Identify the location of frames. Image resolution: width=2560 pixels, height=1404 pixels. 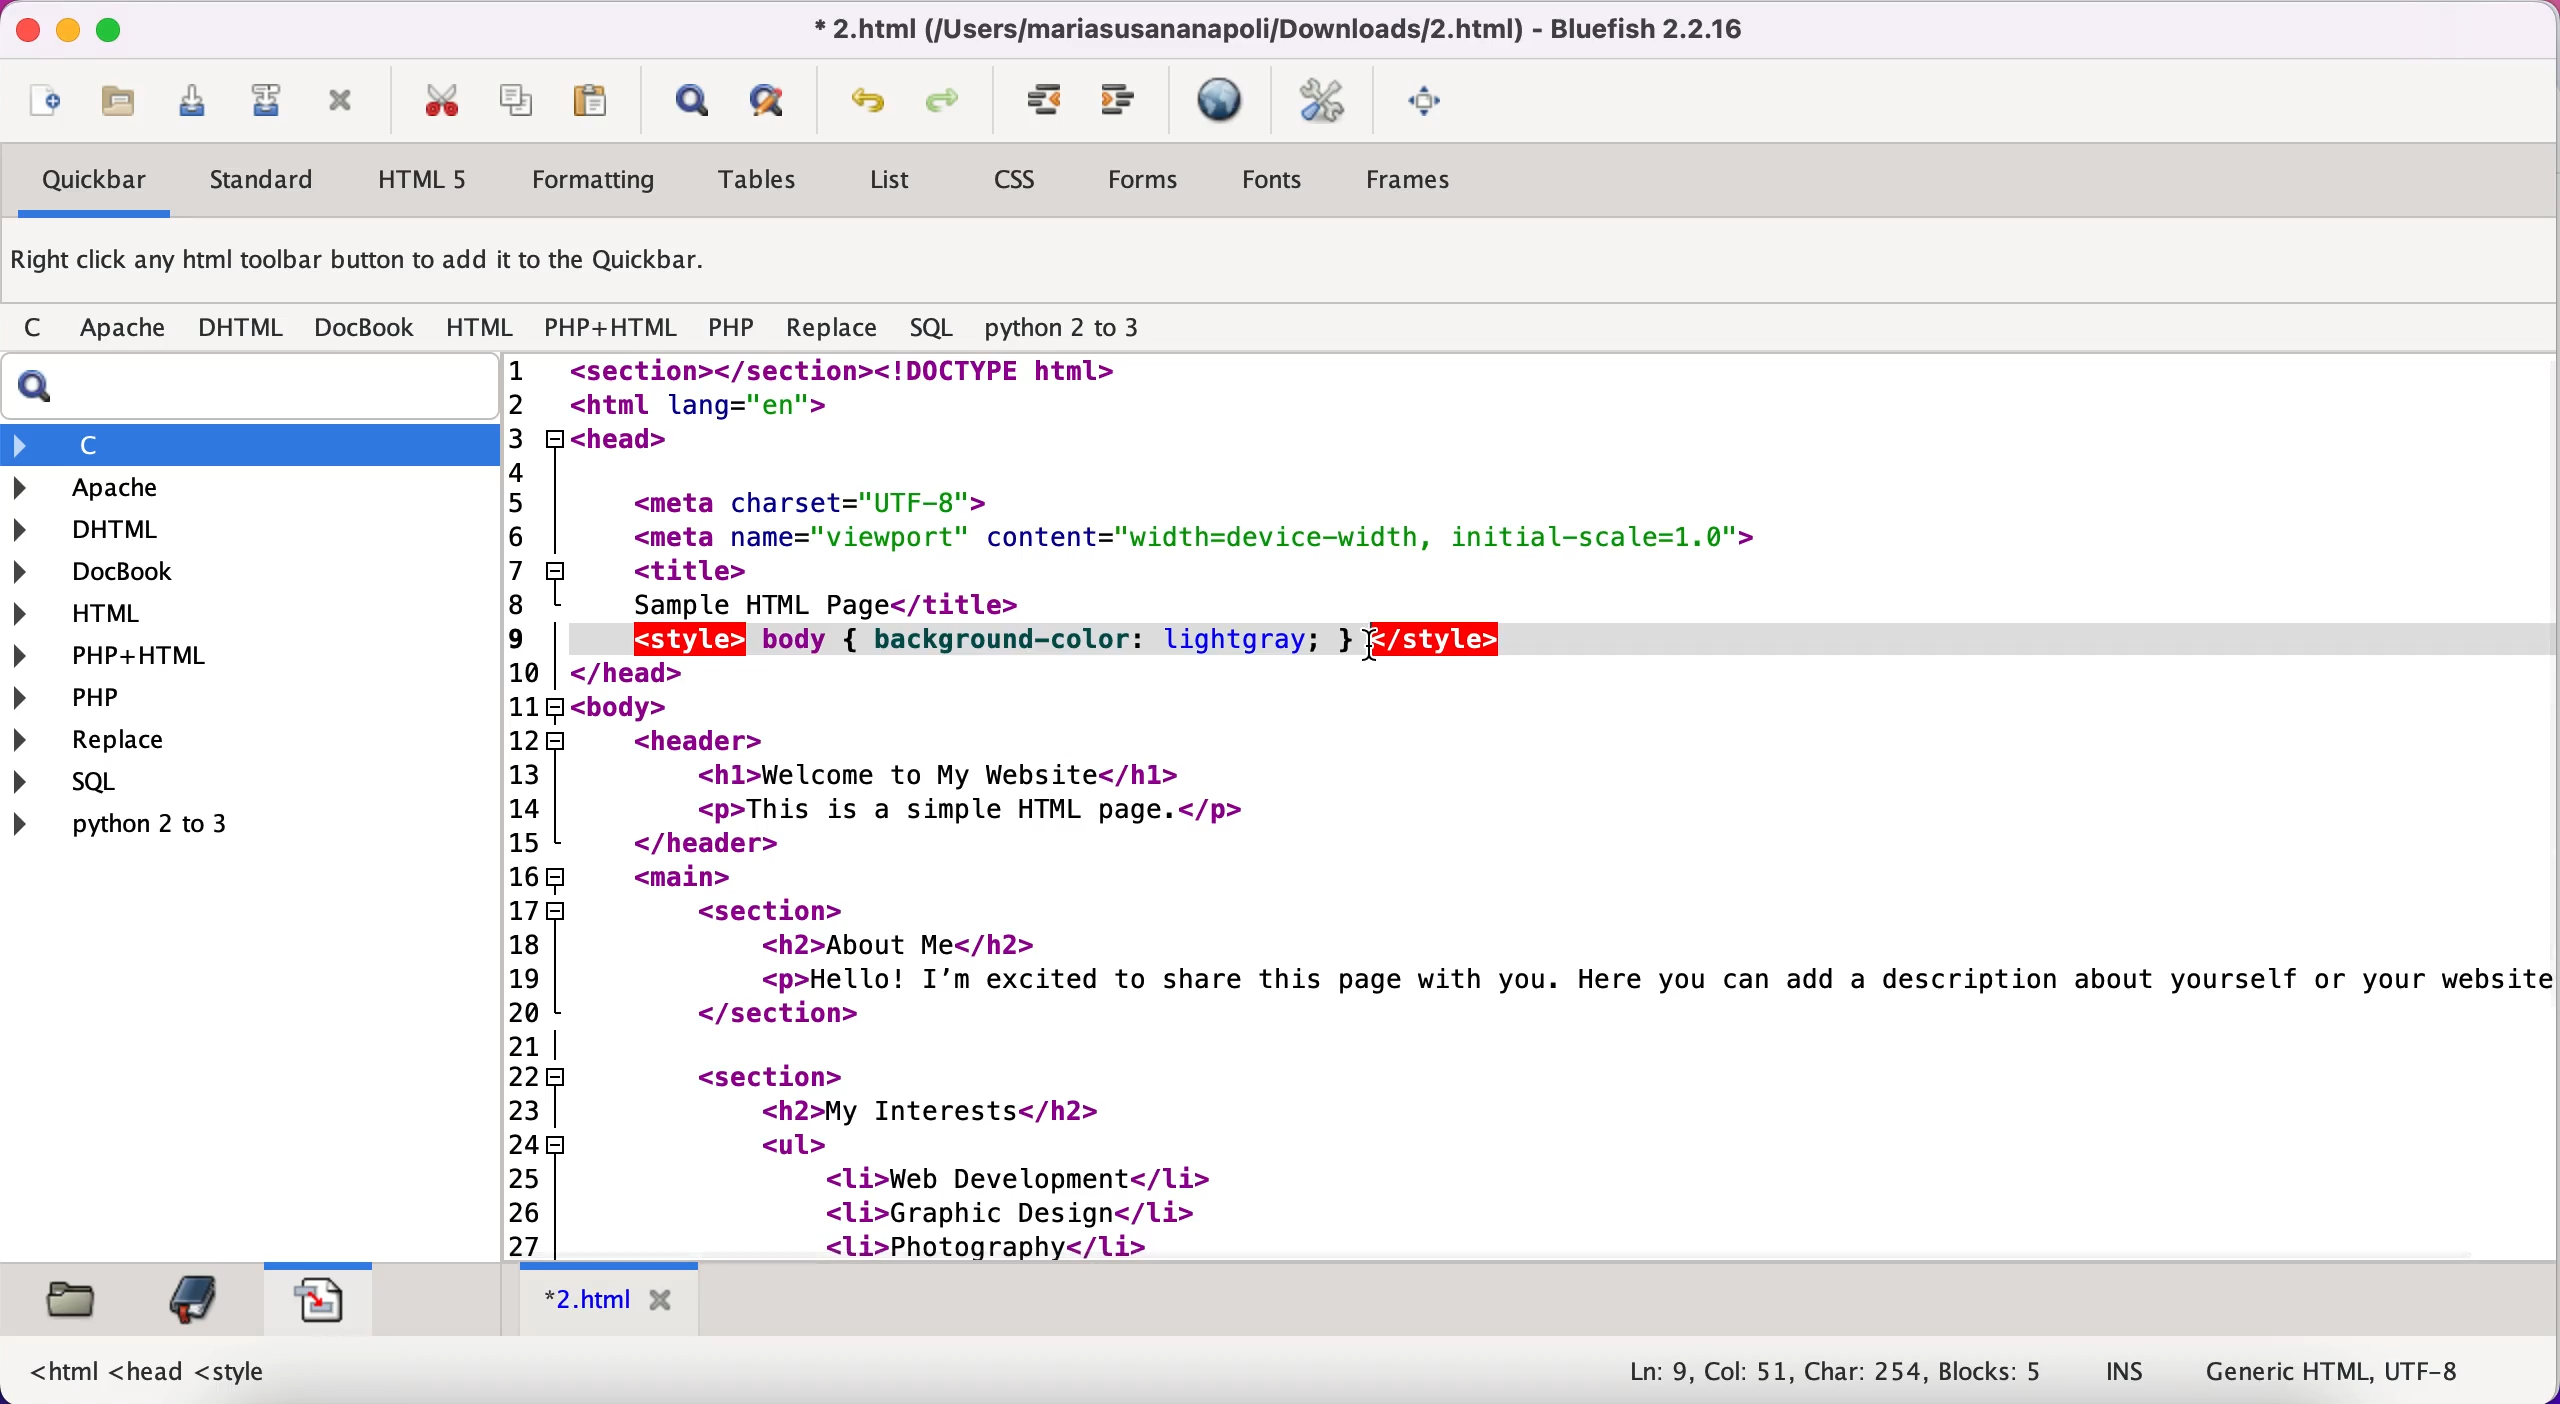
(1414, 180).